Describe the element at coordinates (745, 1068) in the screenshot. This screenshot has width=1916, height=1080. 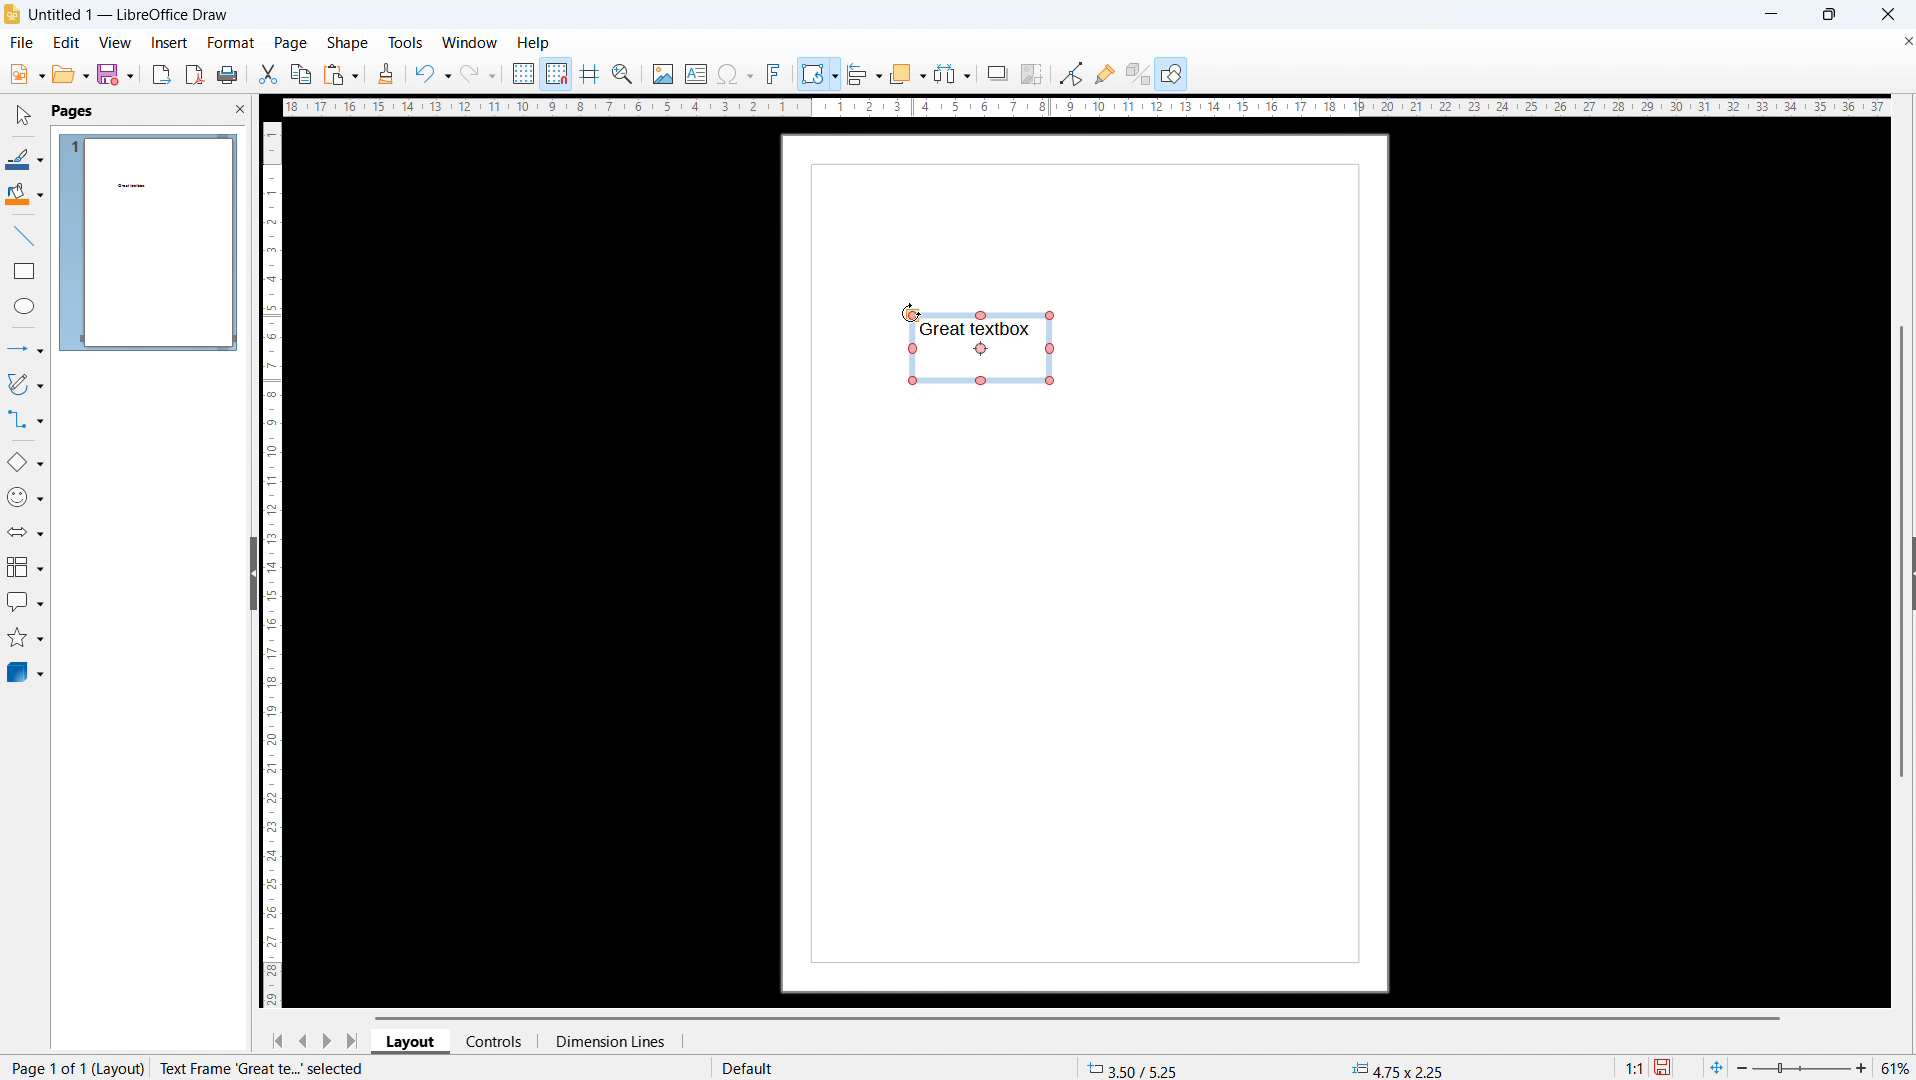
I see `default page style` at that location.